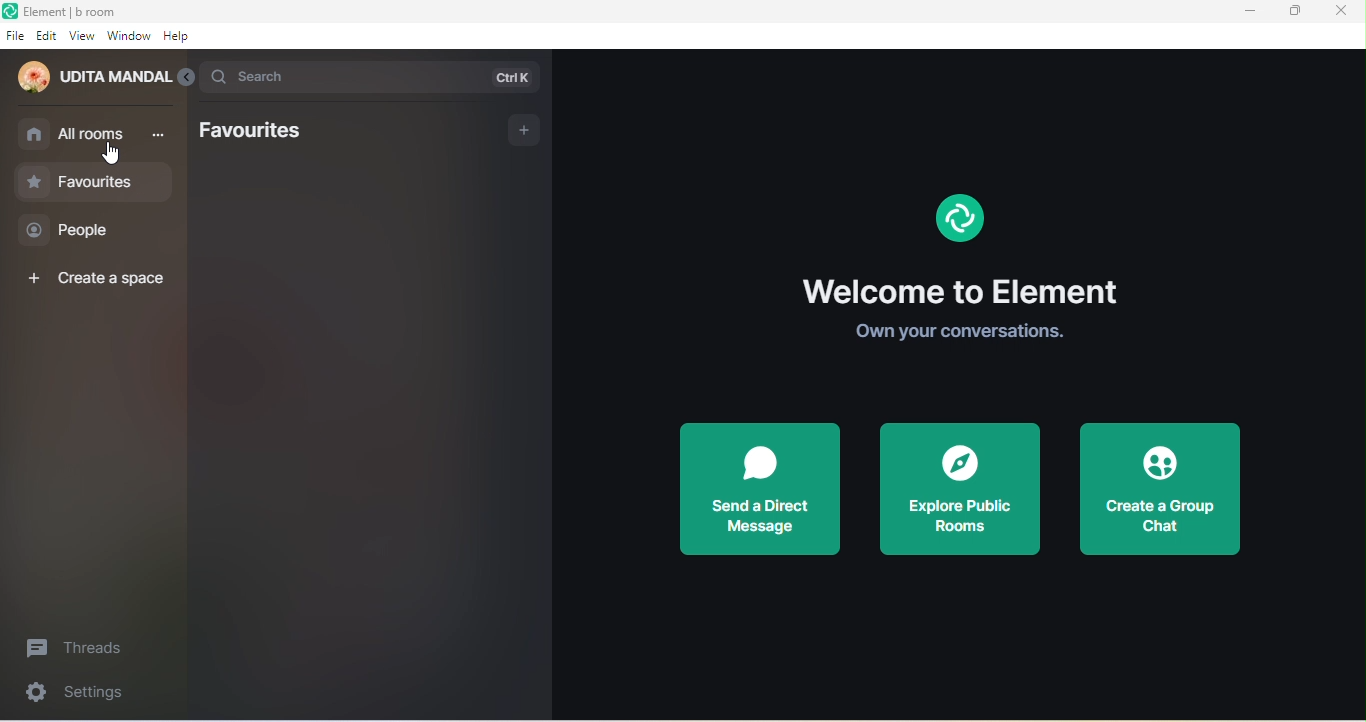  I want to click on people, so click(80, 230).